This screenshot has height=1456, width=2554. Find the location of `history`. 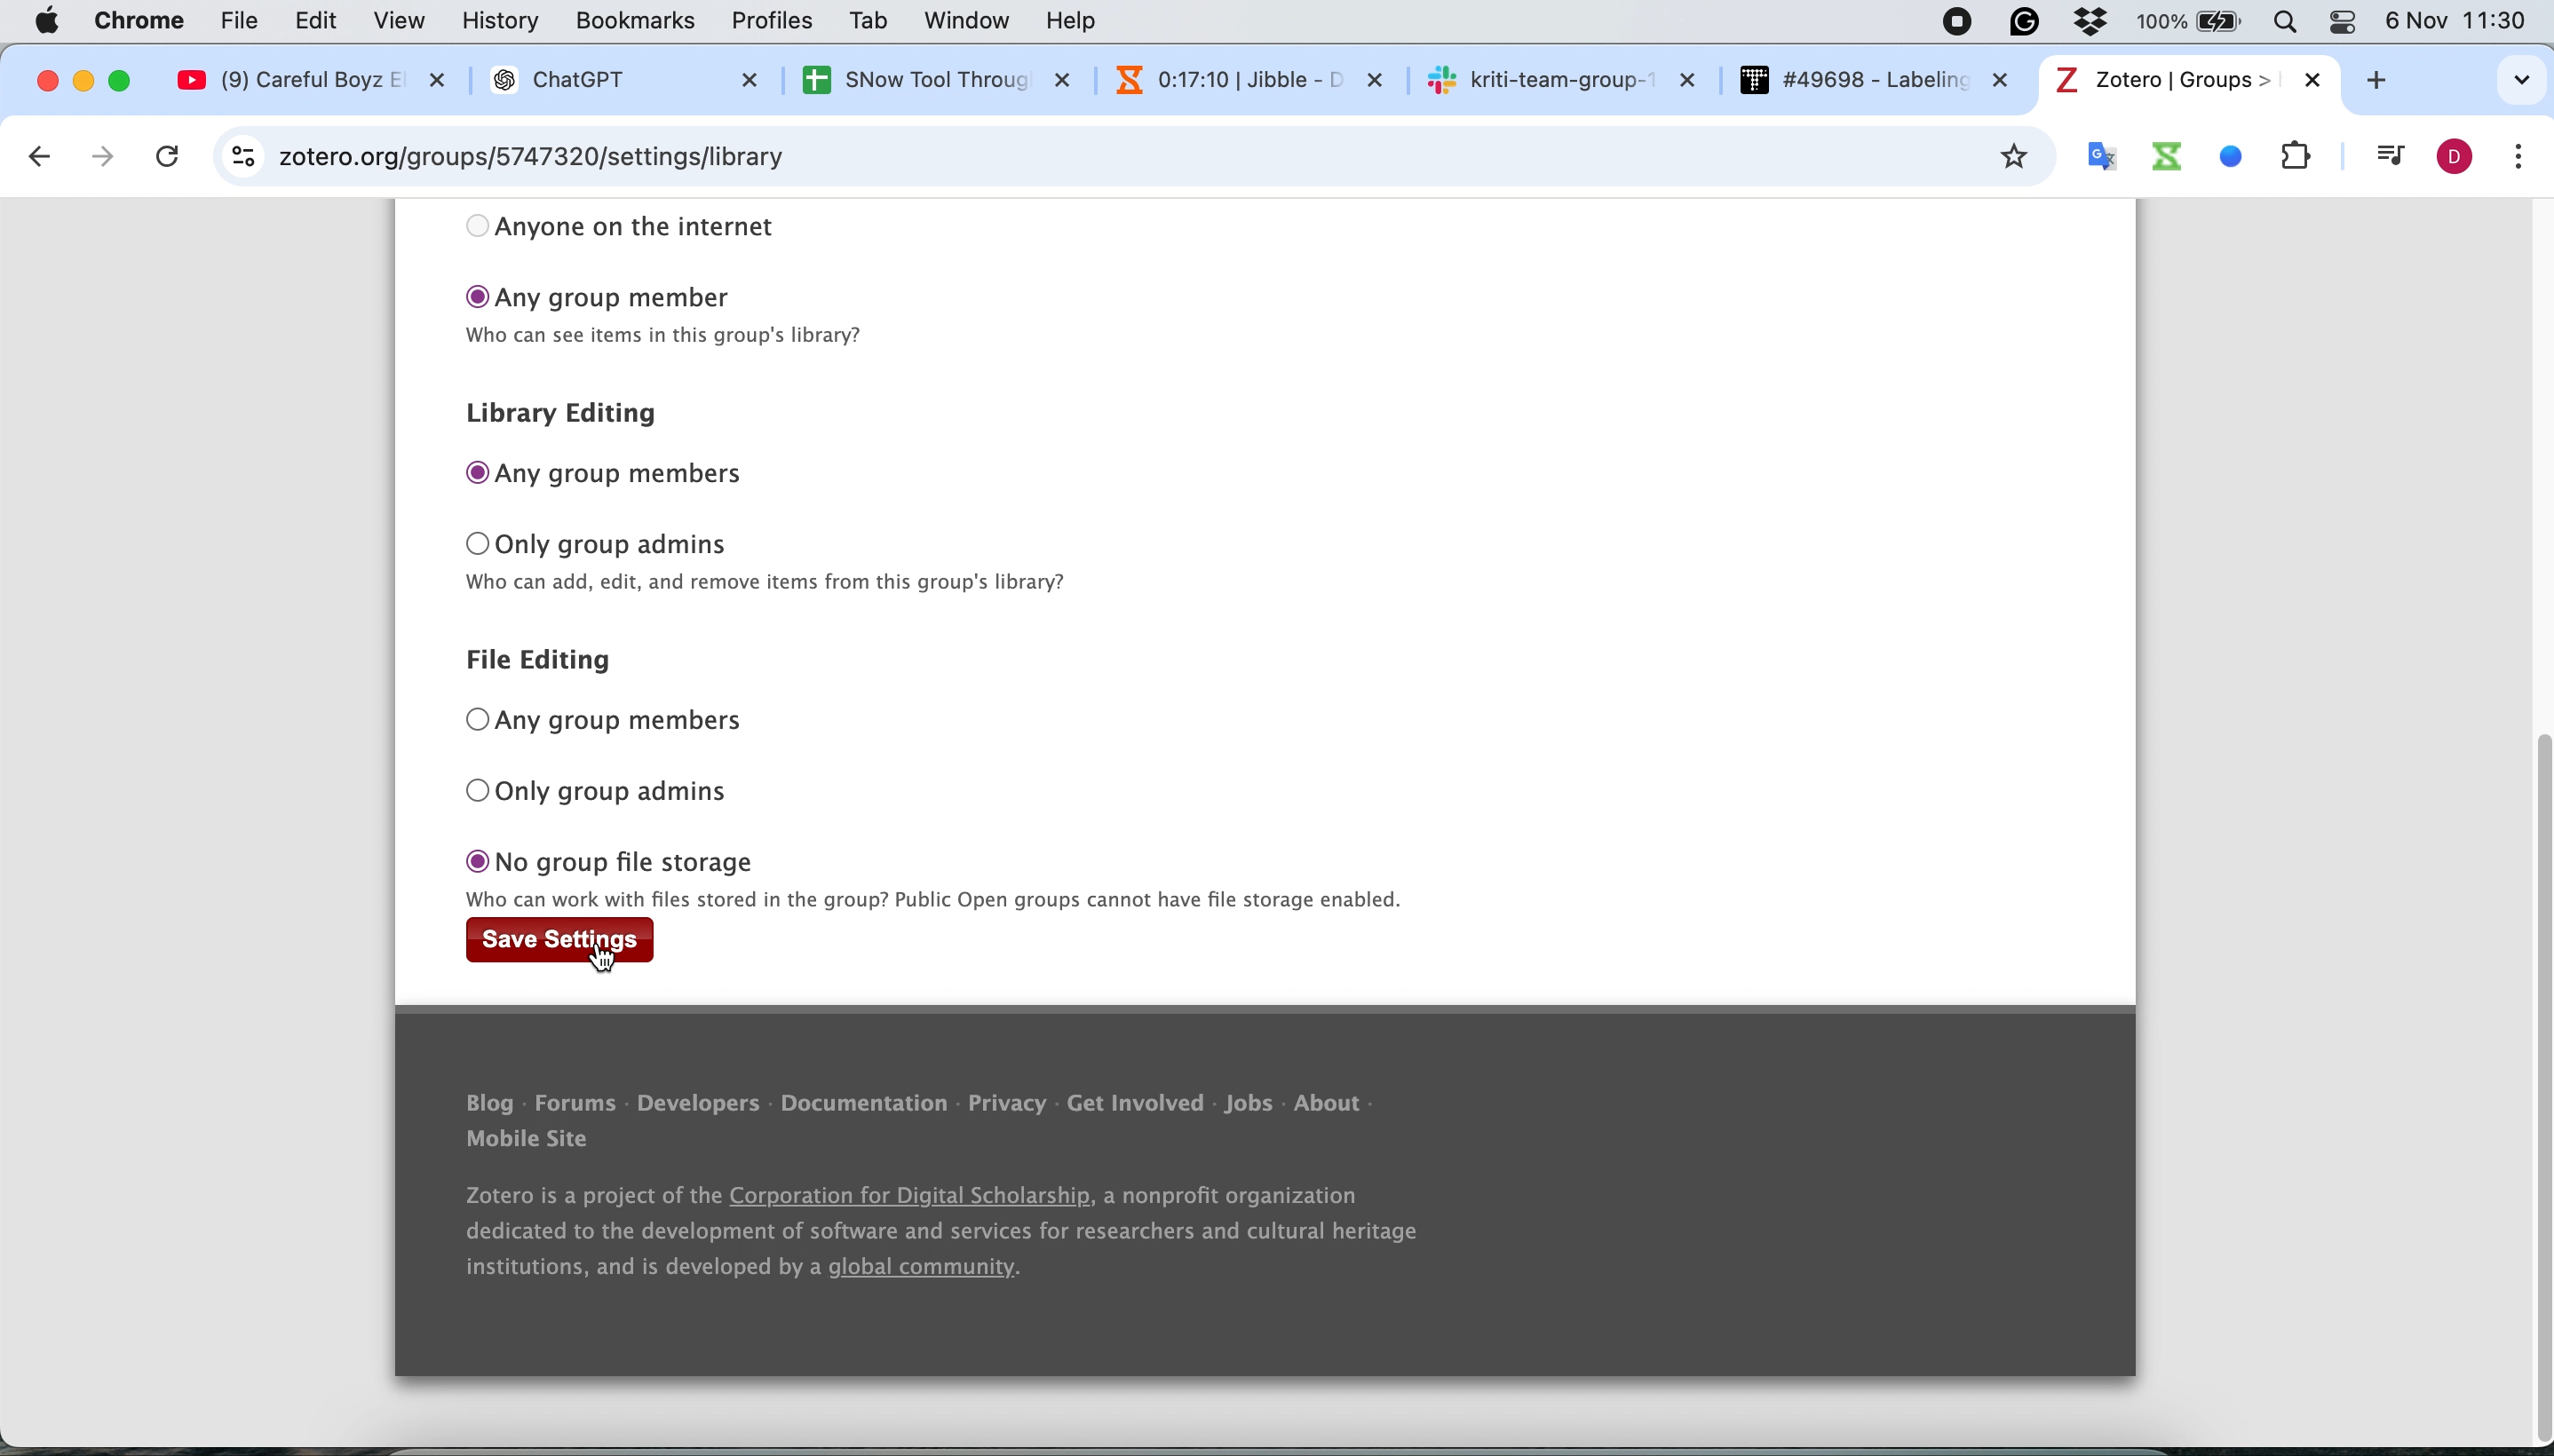

history is located at coordinates (507, 23).